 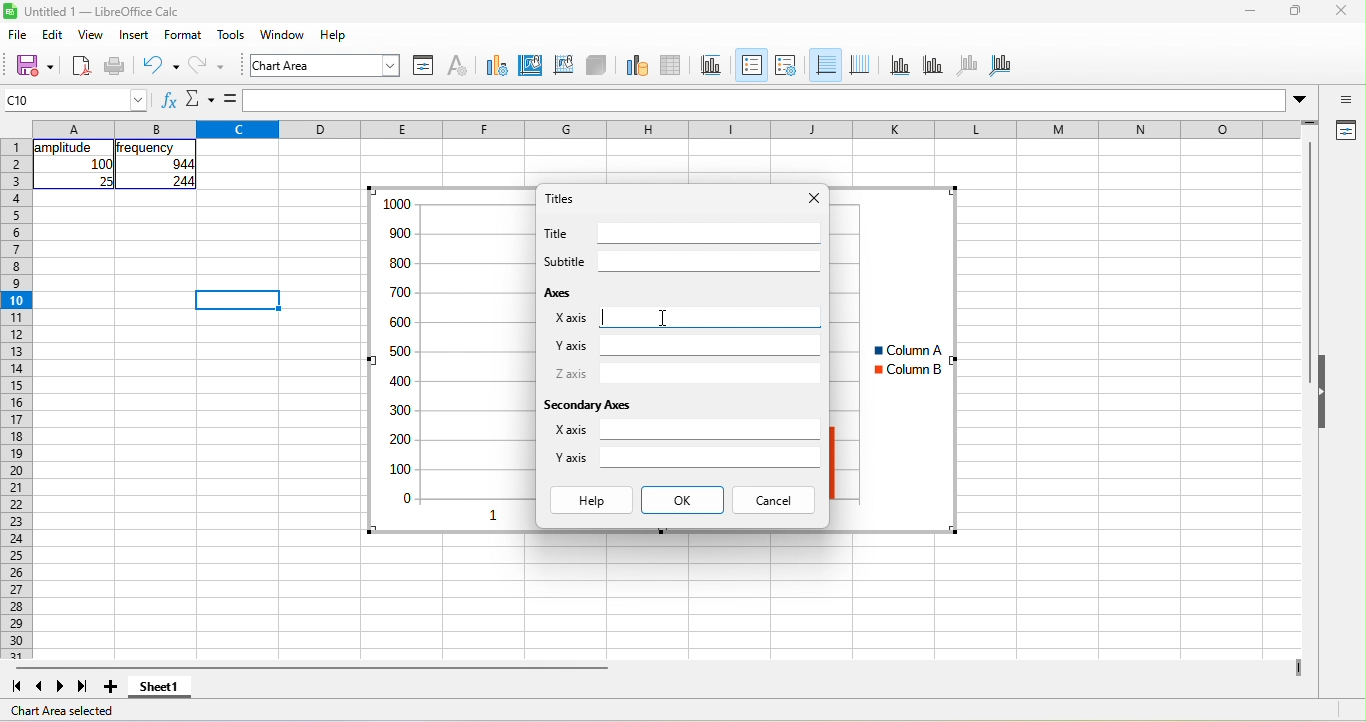 What do you see at coordinates (183, 181) in the screenshot?
I see `244` at bounding box center [183, 181].